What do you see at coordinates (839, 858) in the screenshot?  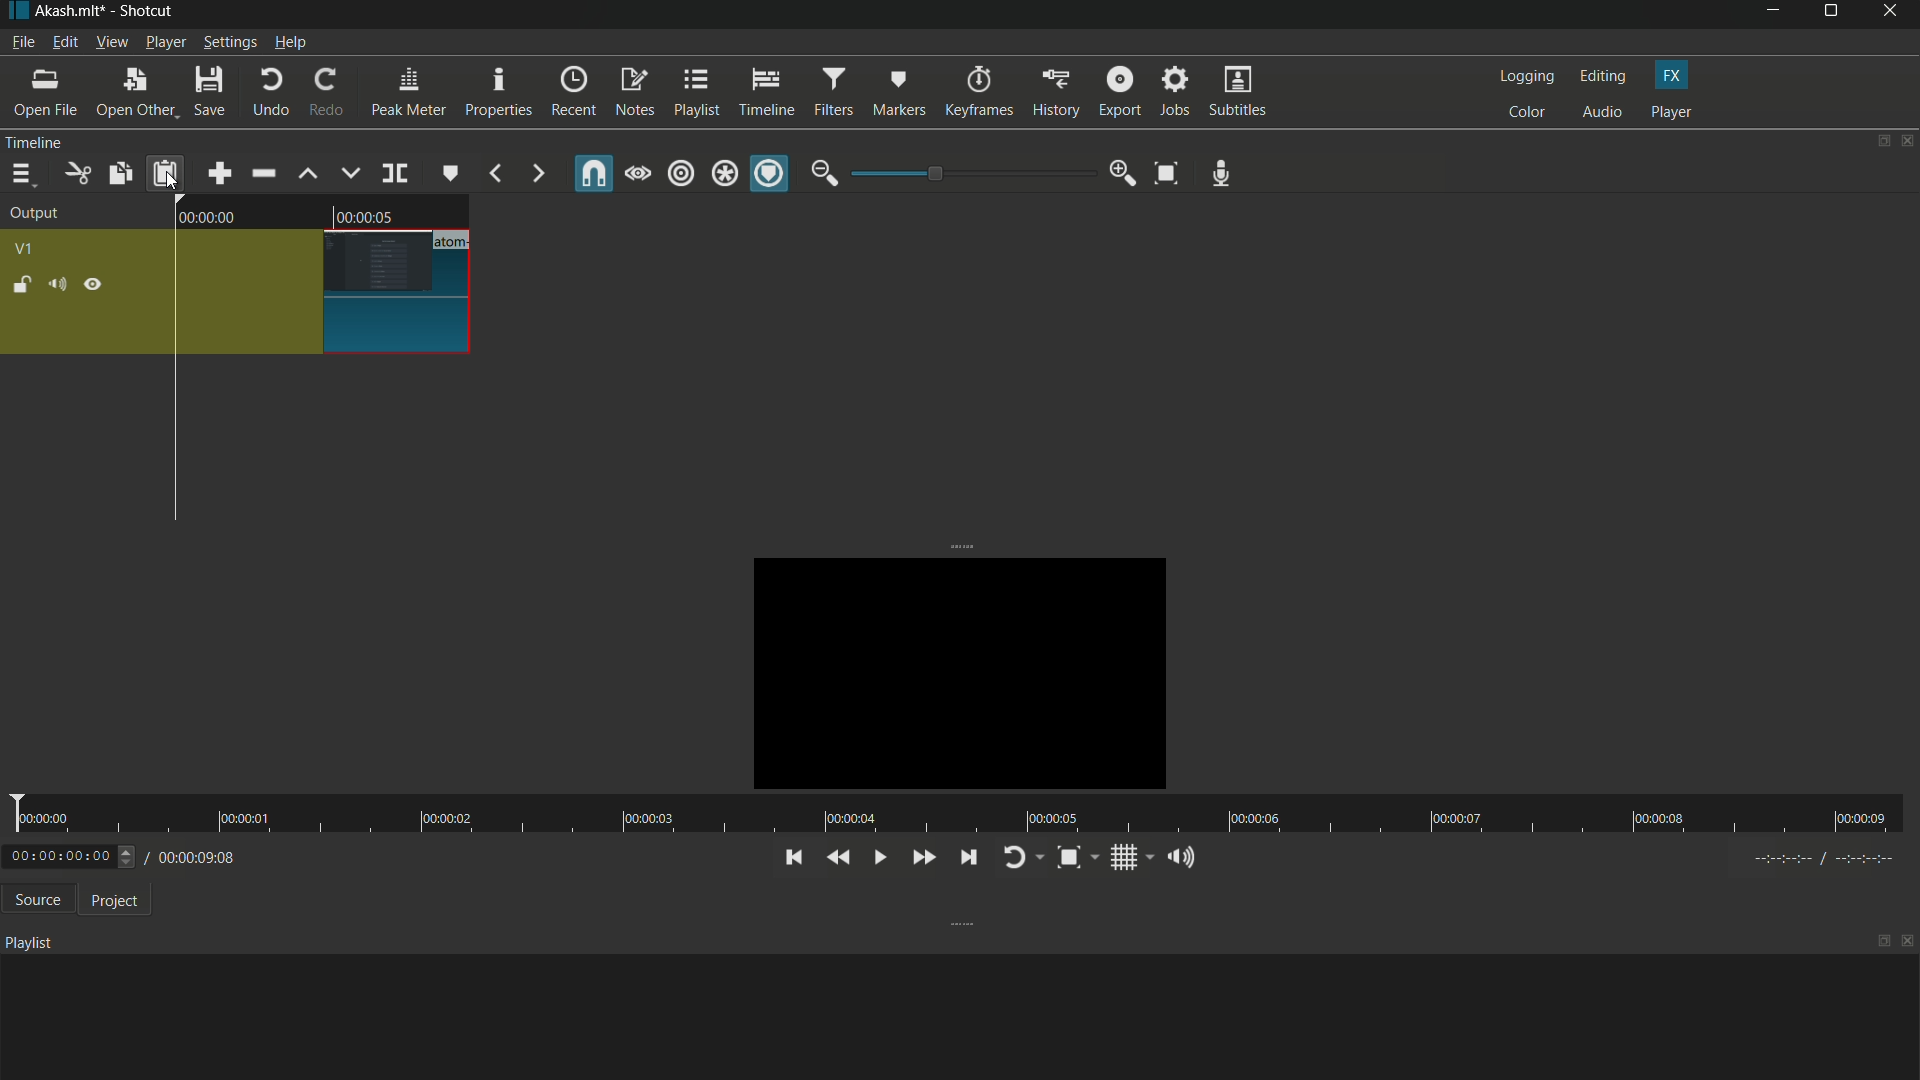 I see `quickly play backward` at bounding box center [839, 858].